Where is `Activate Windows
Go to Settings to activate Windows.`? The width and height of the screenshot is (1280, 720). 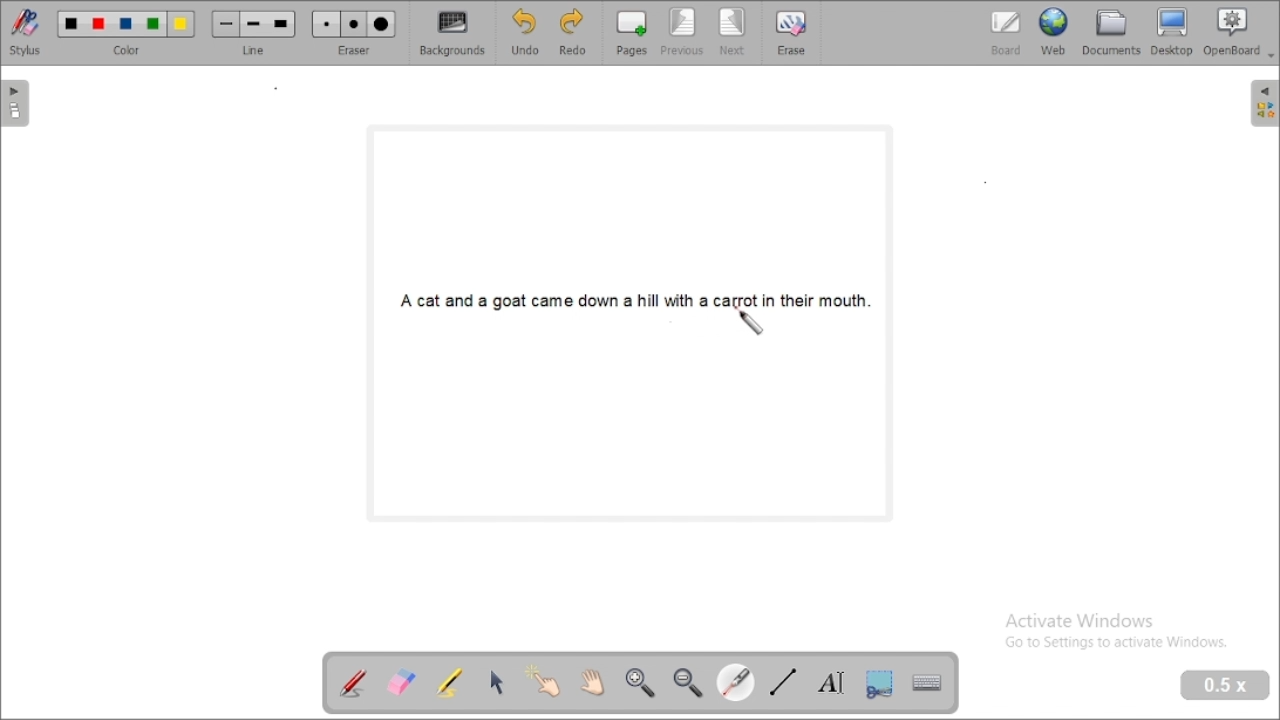
Activate Windows
Go to Settings to activate Windows. is located at coordinates (1118, 633).